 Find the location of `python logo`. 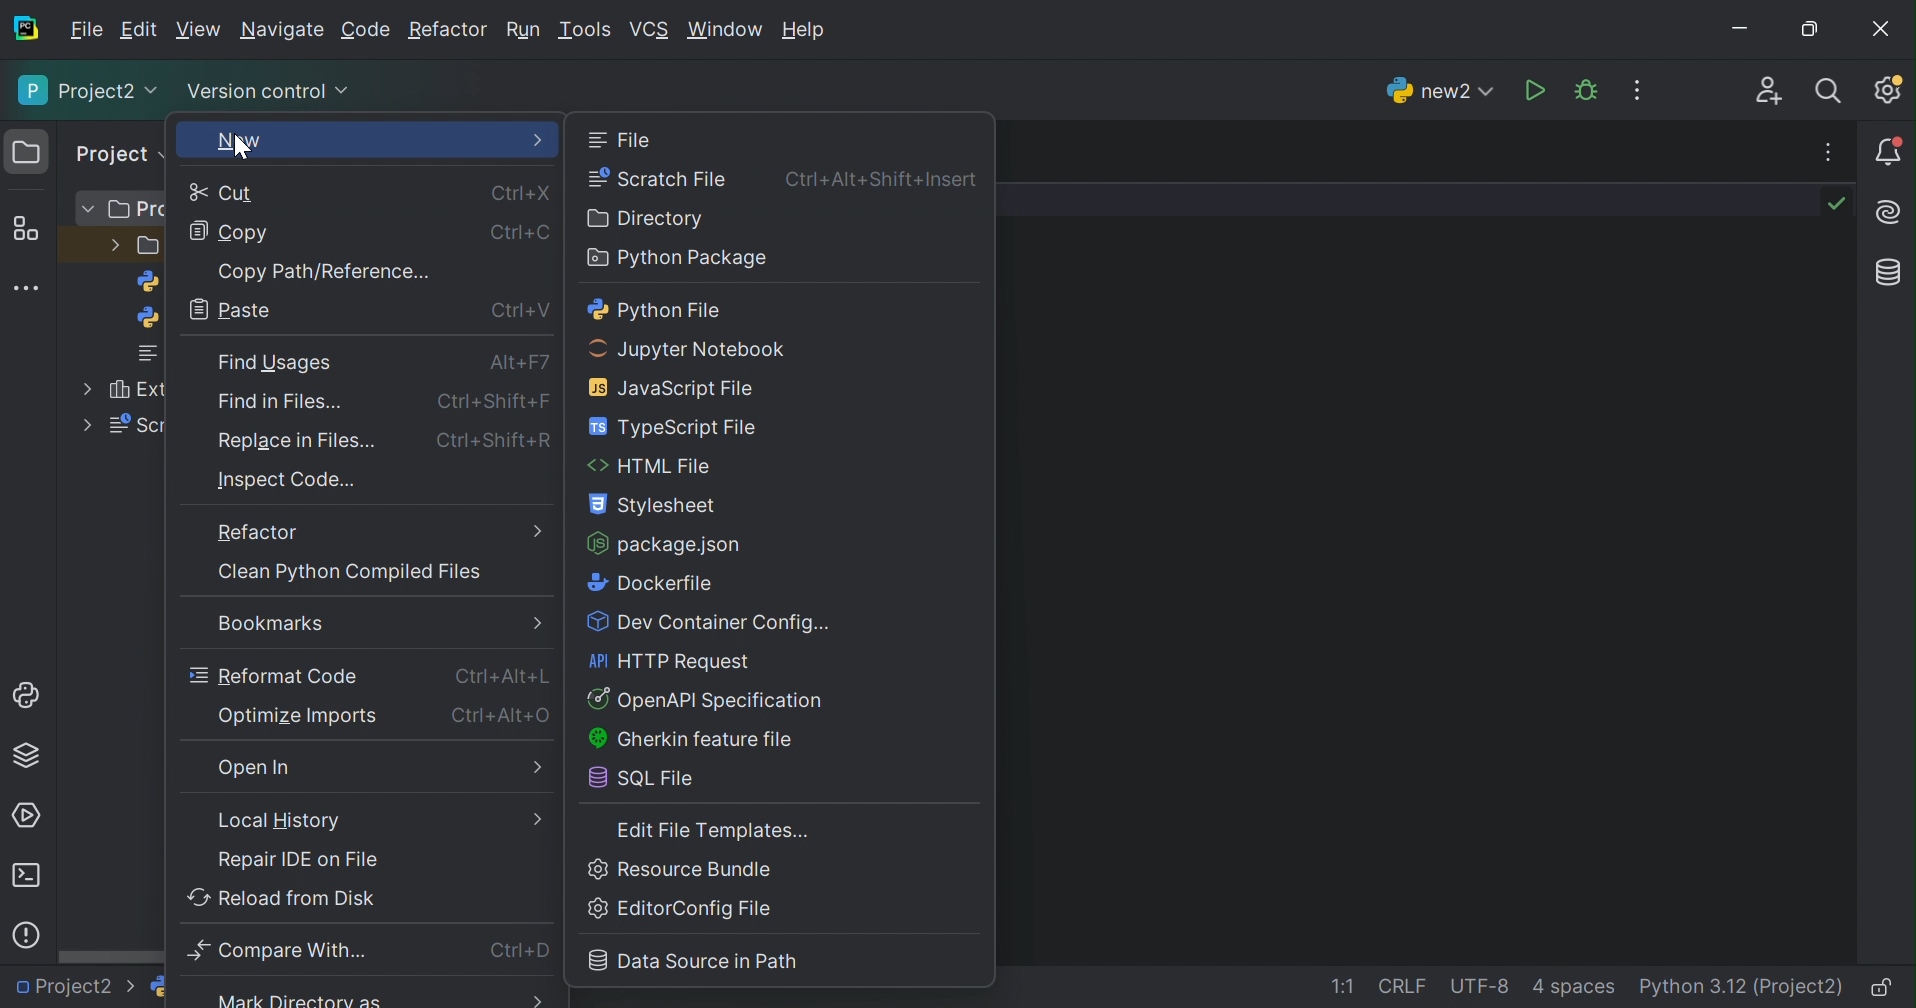

python logo is located at coordinates (151, 282).